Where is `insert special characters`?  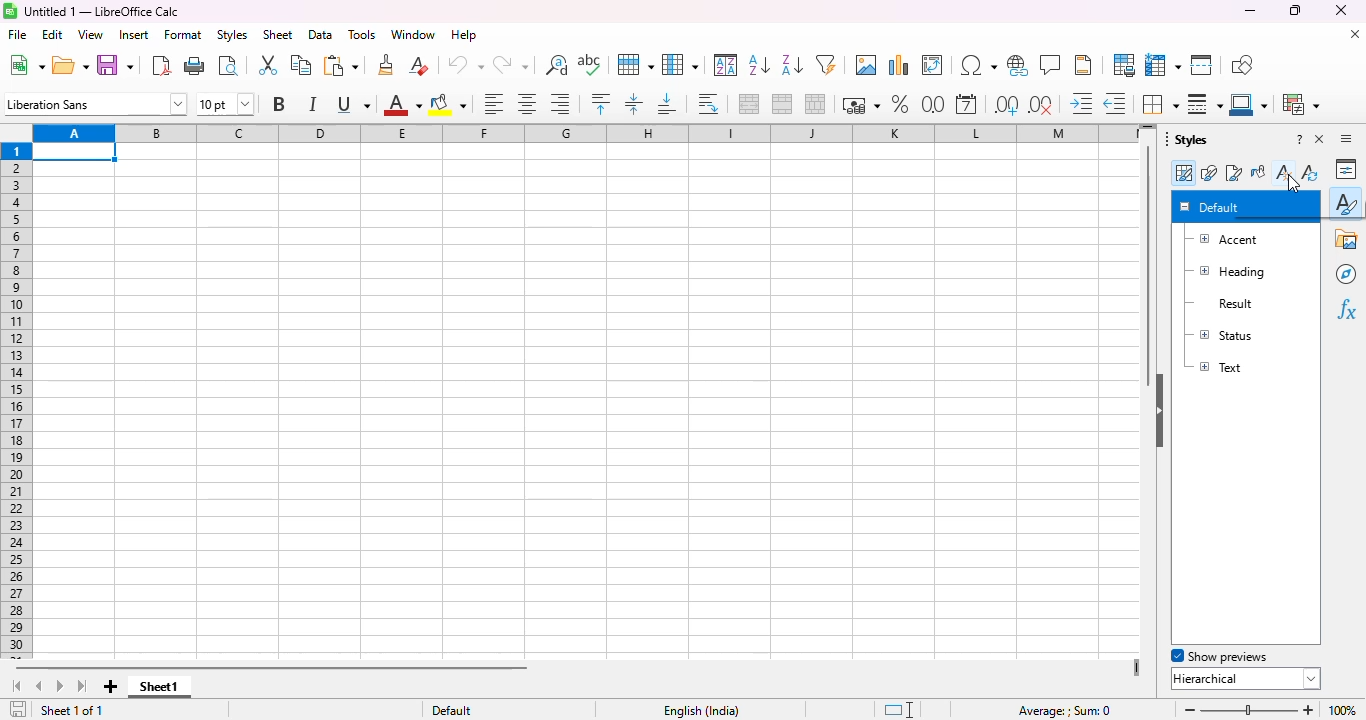 insert special characters is located at coordinates (978, 65).